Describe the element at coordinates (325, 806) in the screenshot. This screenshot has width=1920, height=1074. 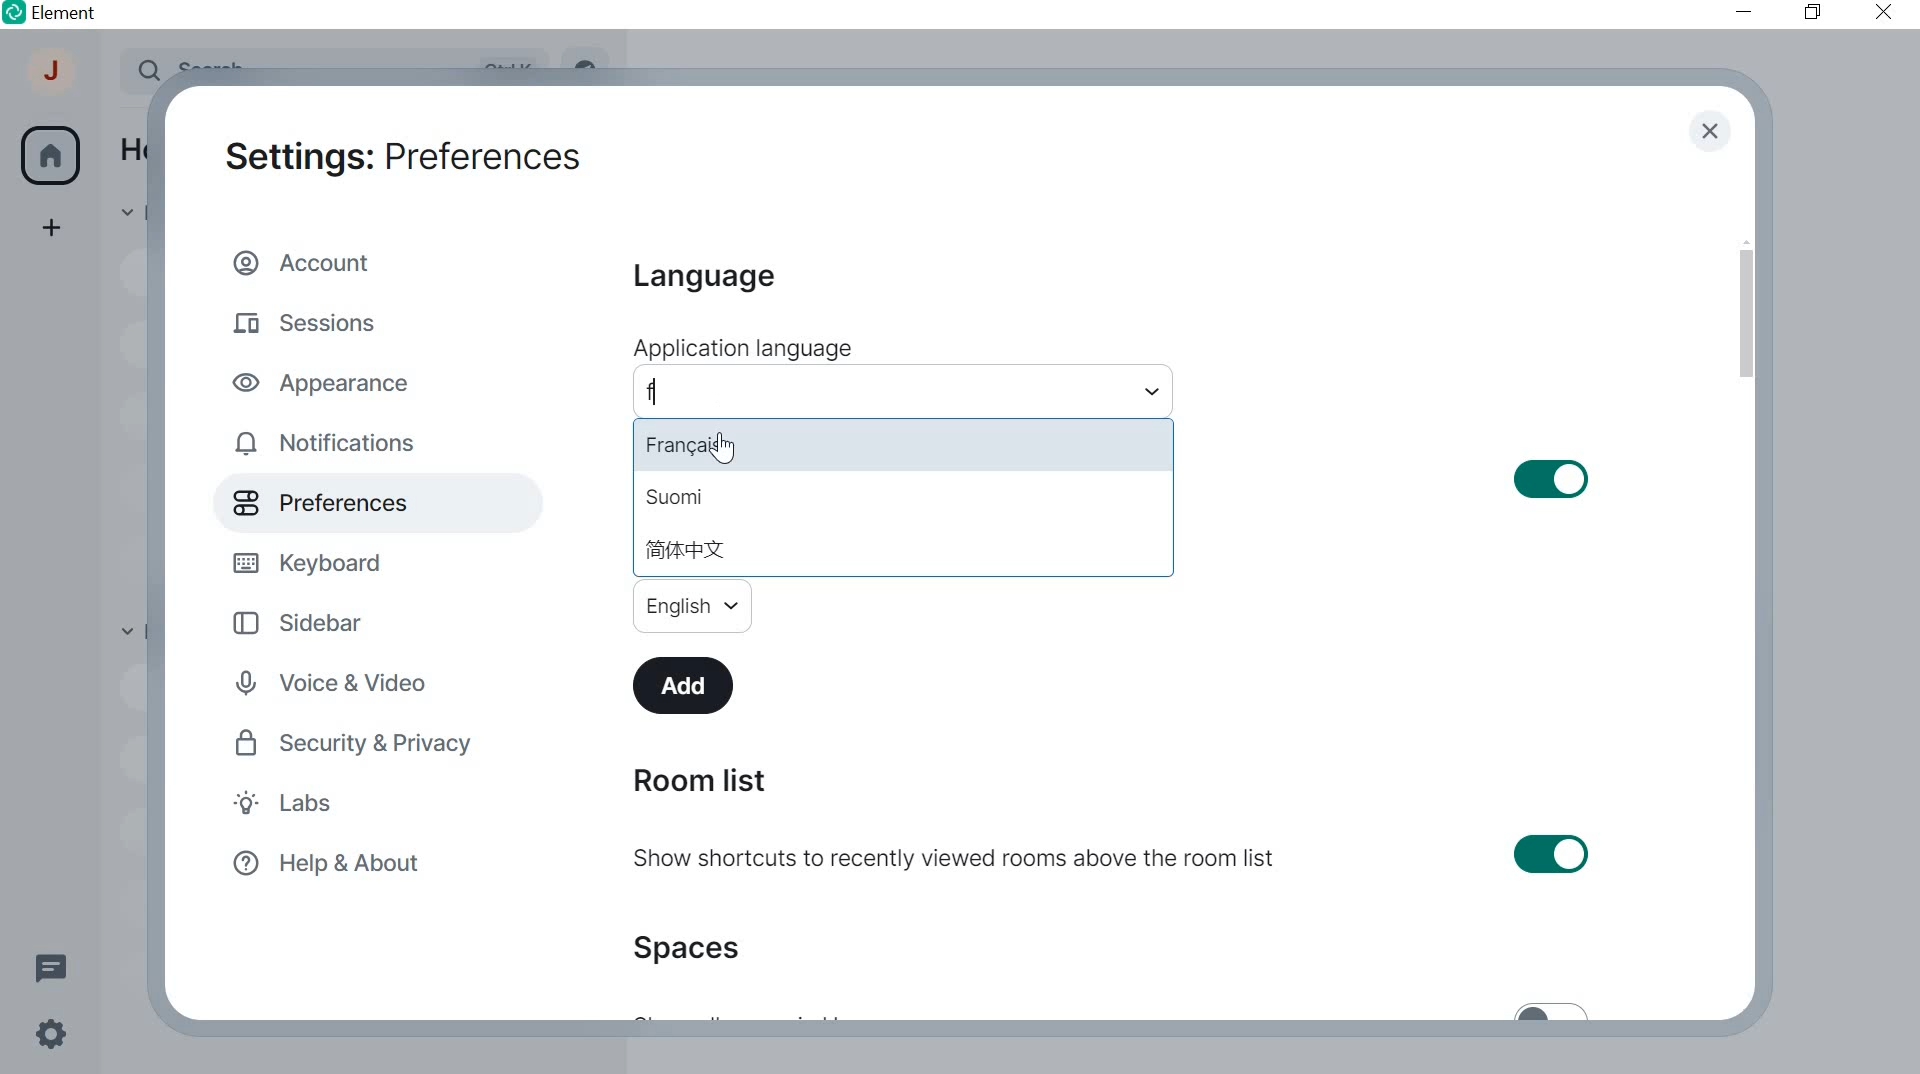
I see `LABS` at that location.